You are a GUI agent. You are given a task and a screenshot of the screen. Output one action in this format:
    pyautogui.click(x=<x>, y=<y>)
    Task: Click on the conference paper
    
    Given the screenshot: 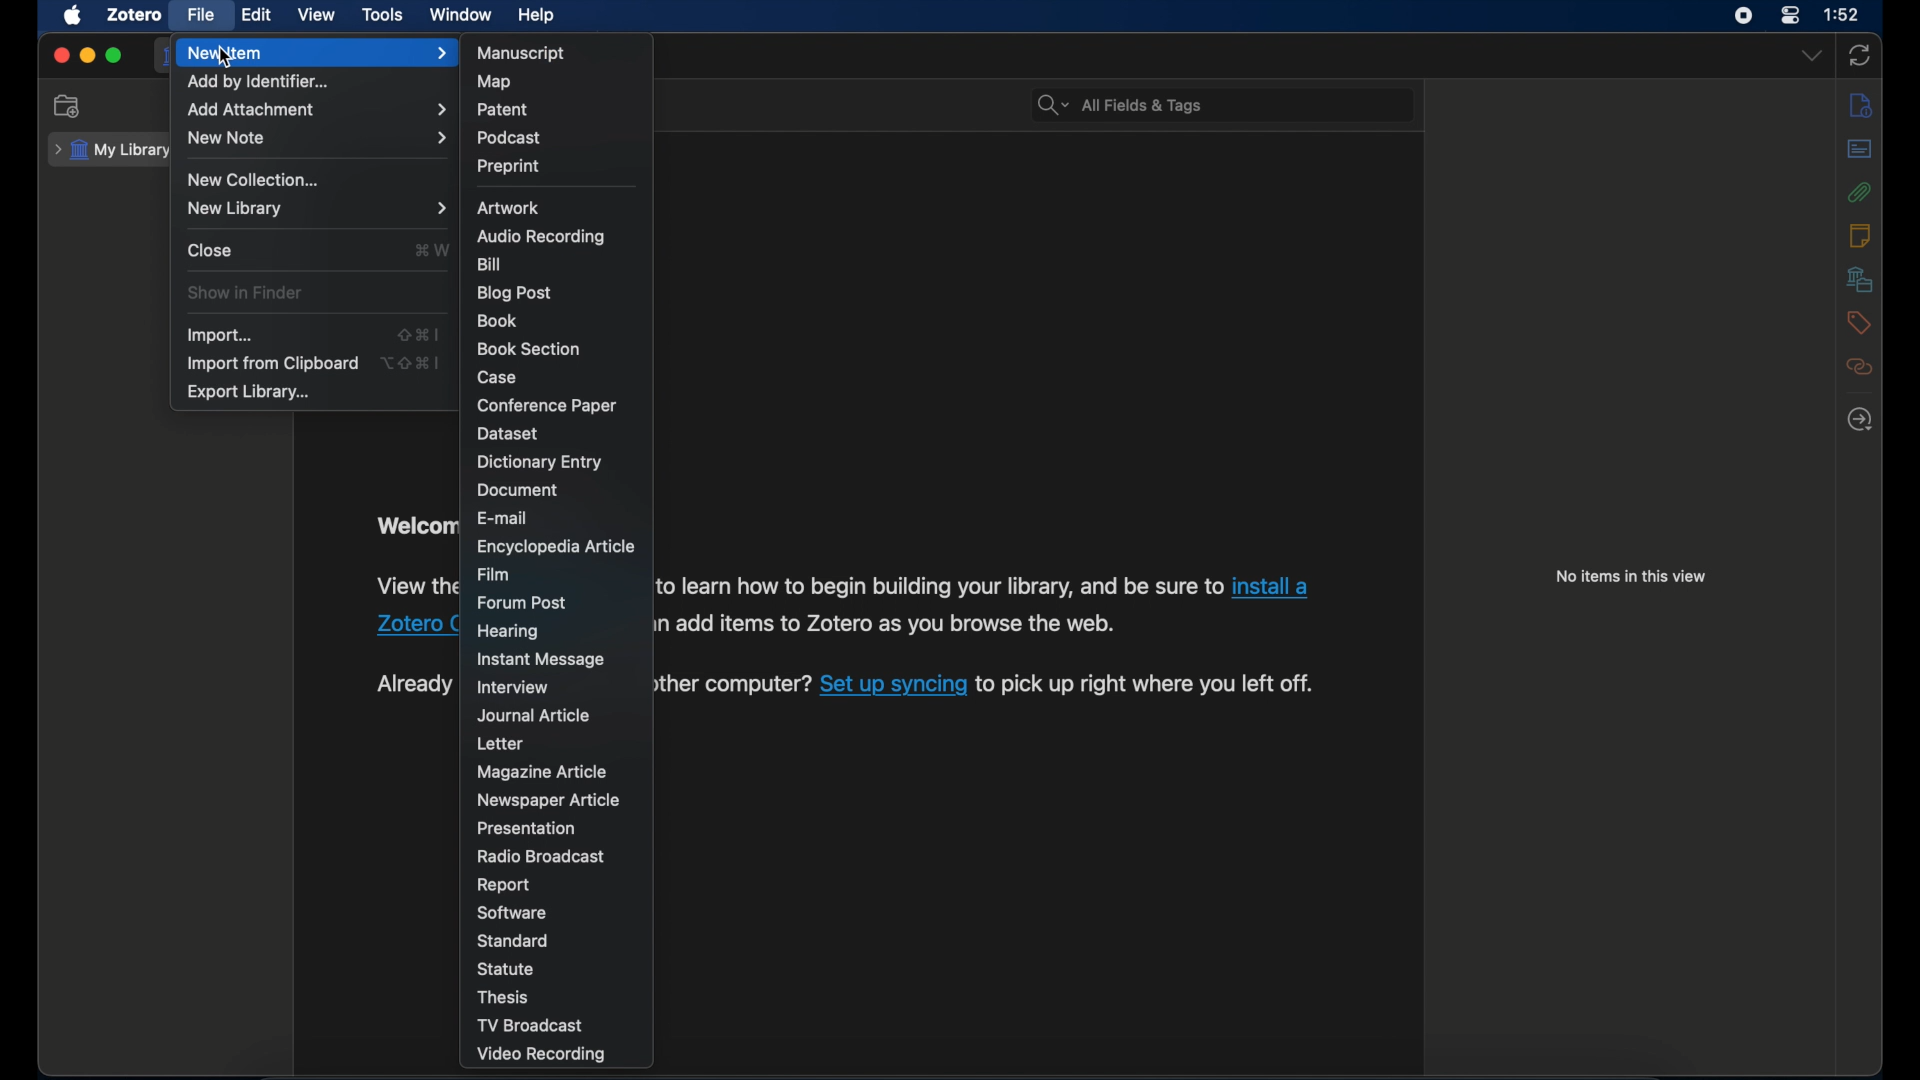 What is the action you would take?
    pyautogui.click(x=547, y=404)
    